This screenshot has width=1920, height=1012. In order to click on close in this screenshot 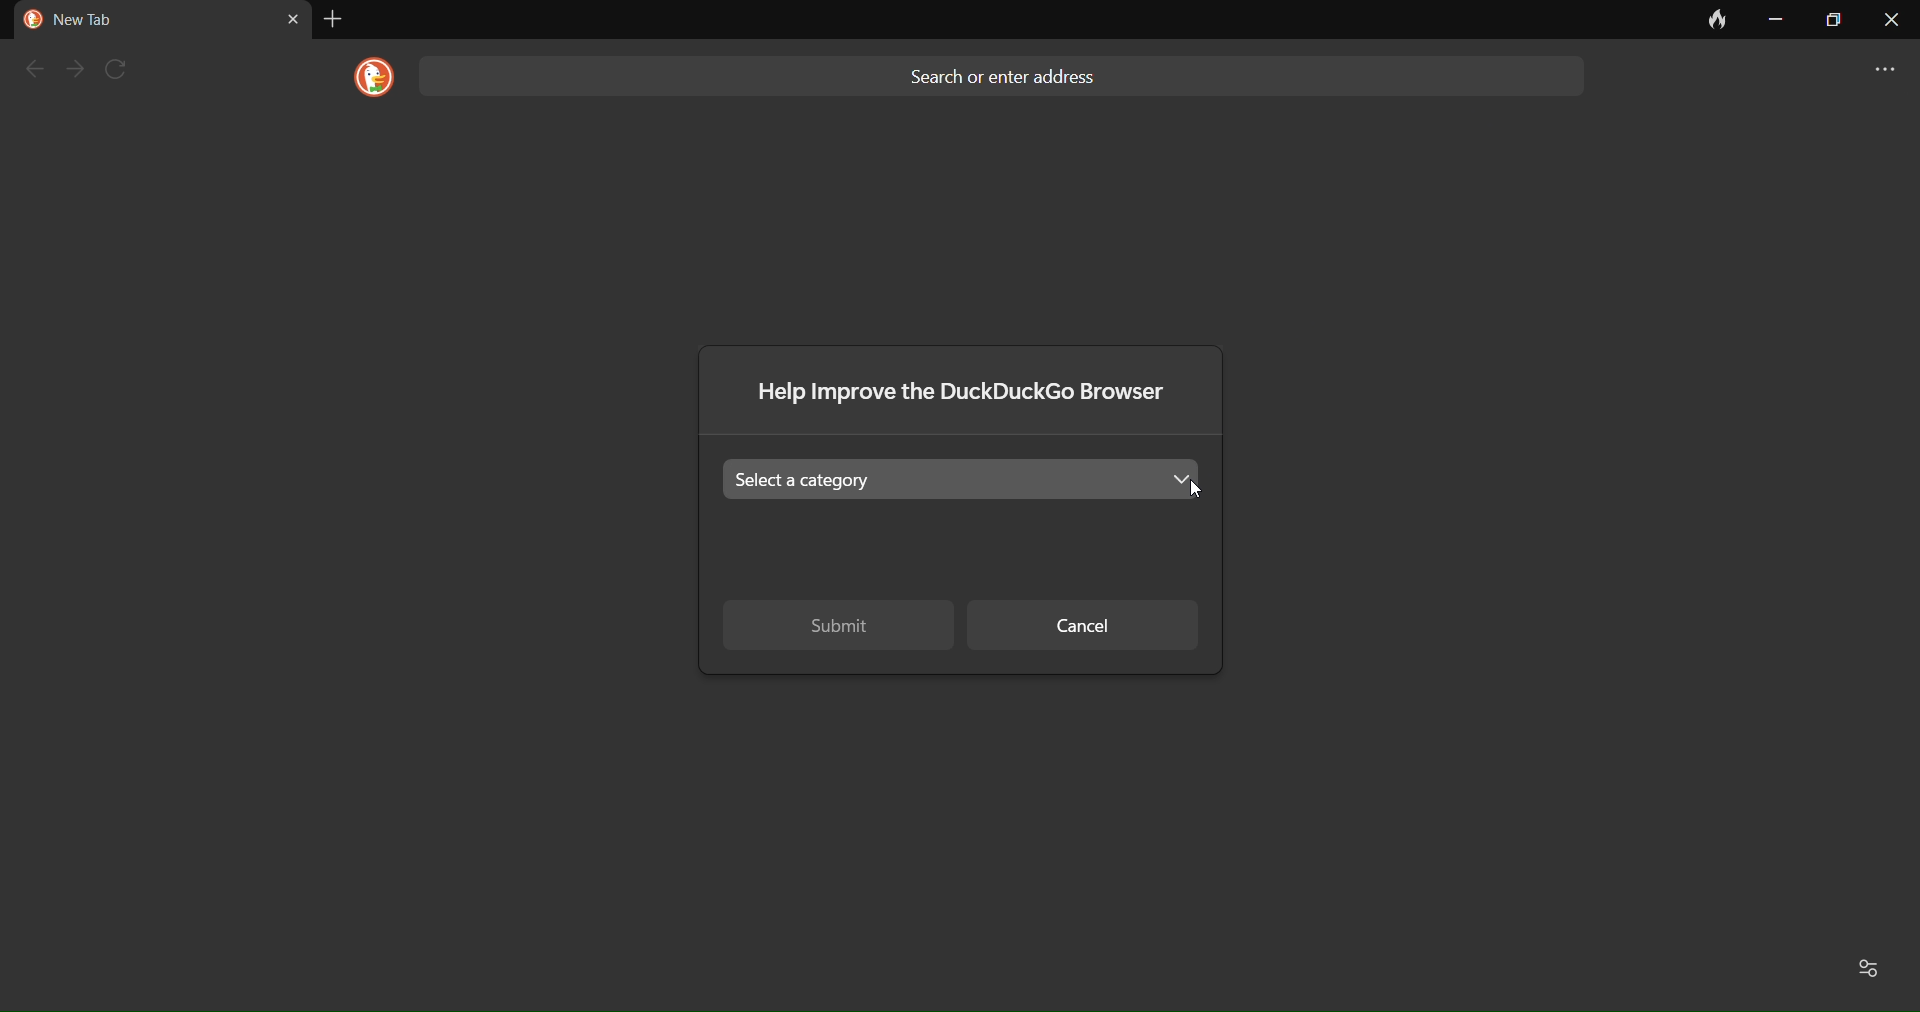, I will do `click(1891, 25)`.